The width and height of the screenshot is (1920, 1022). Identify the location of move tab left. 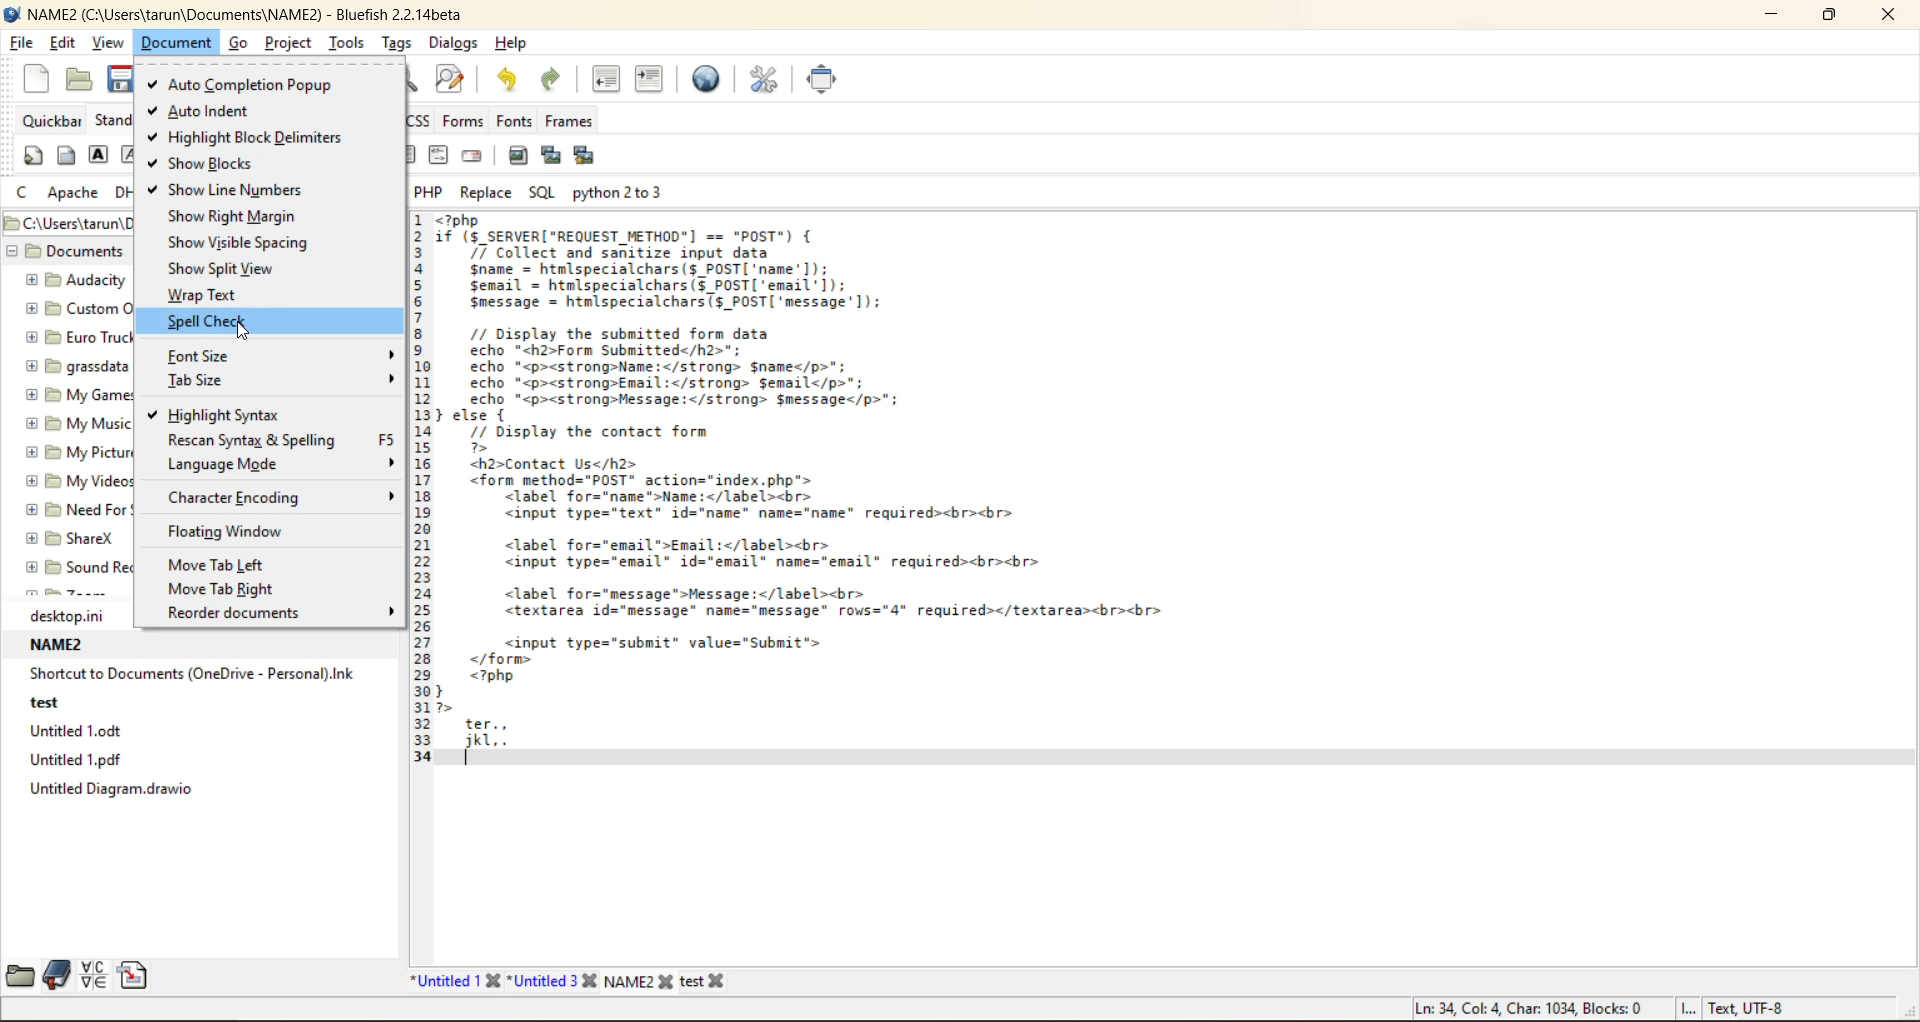
(223, 563).